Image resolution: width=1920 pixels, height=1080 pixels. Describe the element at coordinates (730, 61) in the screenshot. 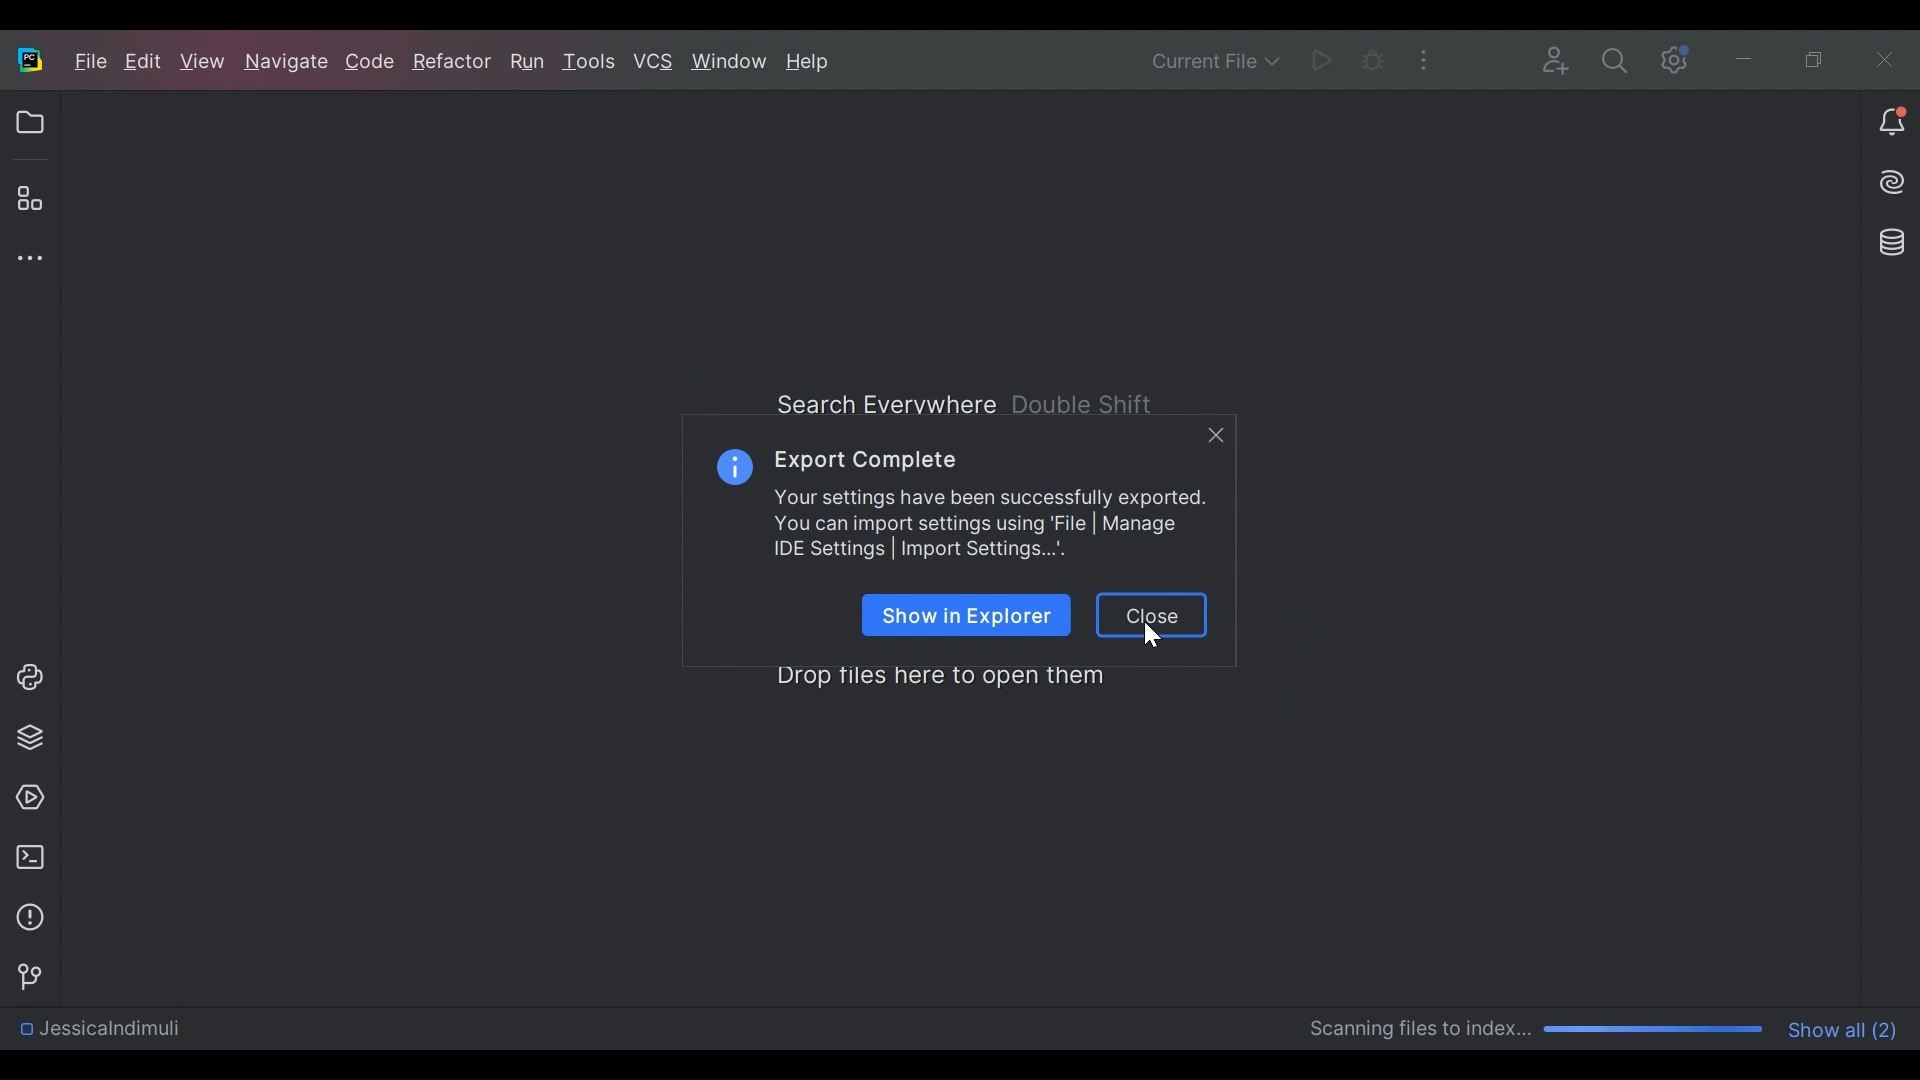

I see `Window` at that location.